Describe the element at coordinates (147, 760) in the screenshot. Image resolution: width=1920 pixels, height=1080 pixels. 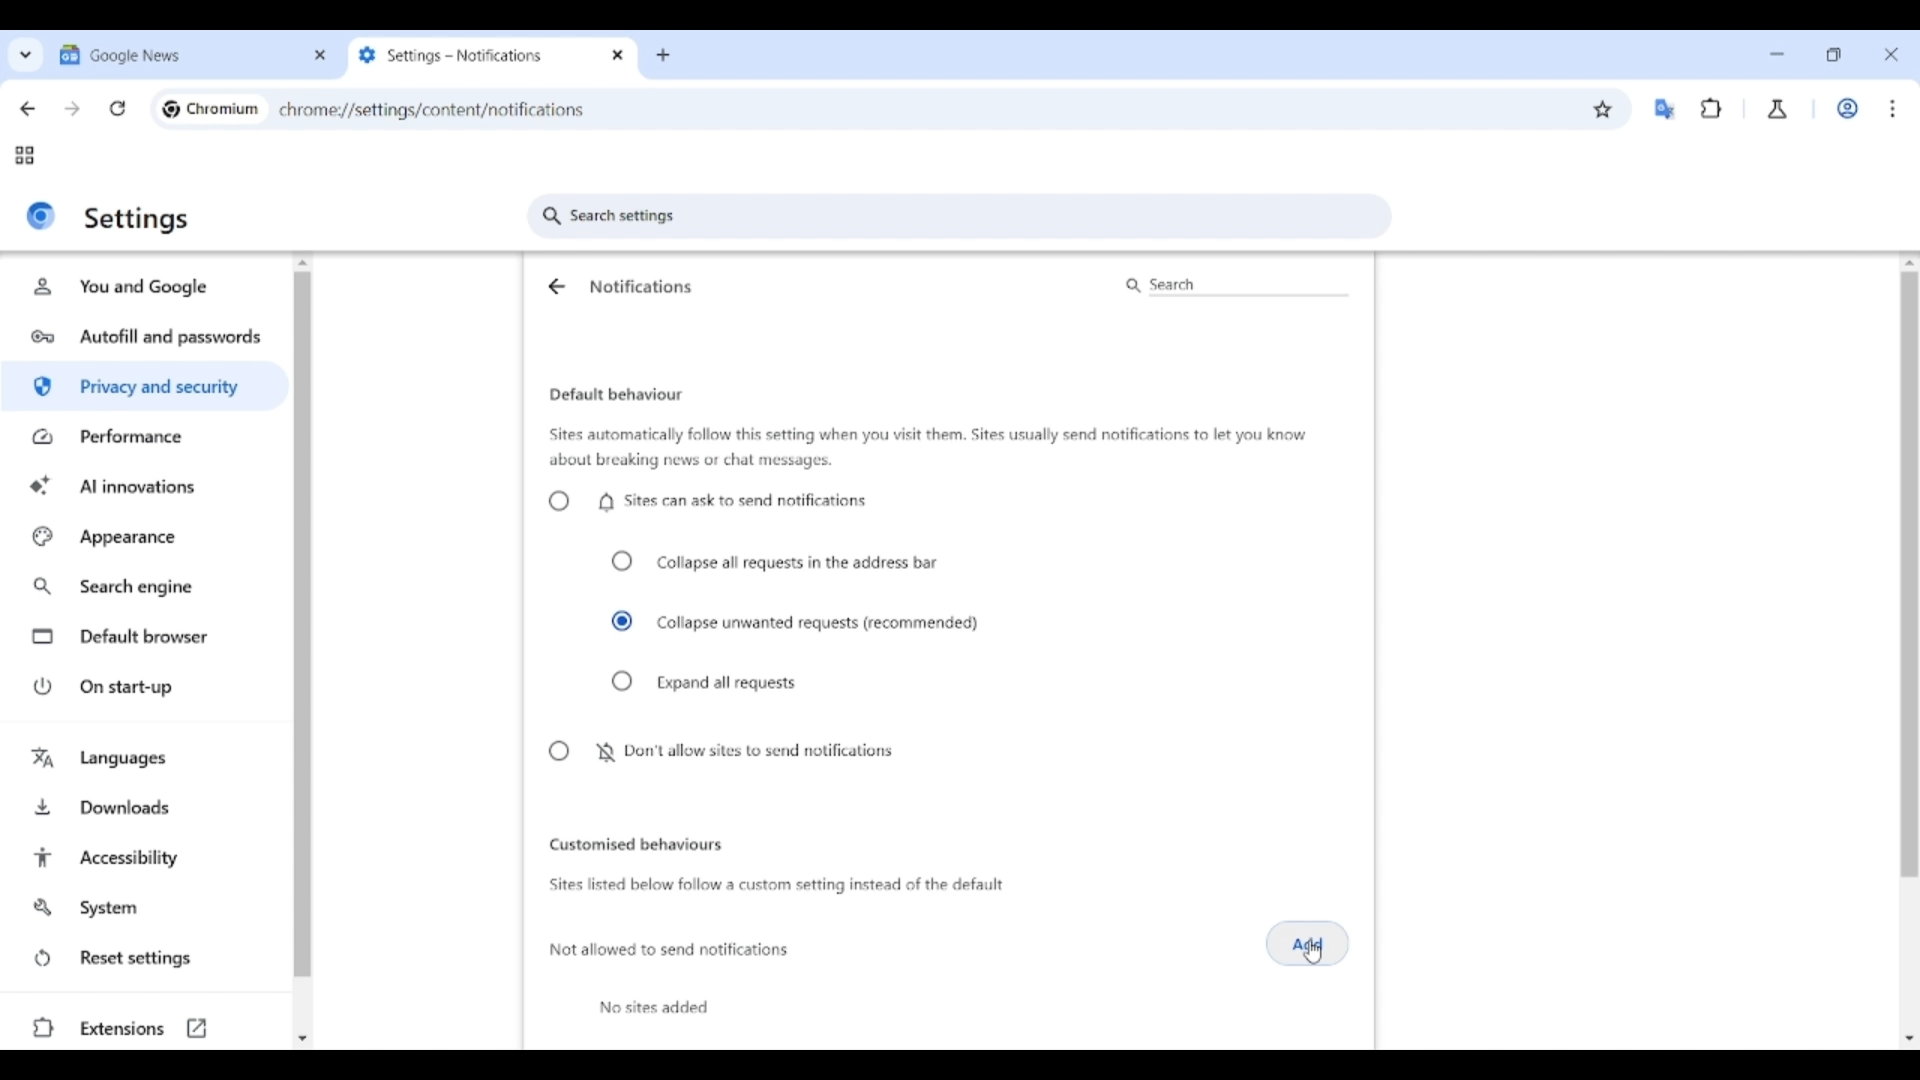
I see `Languages` at that location.